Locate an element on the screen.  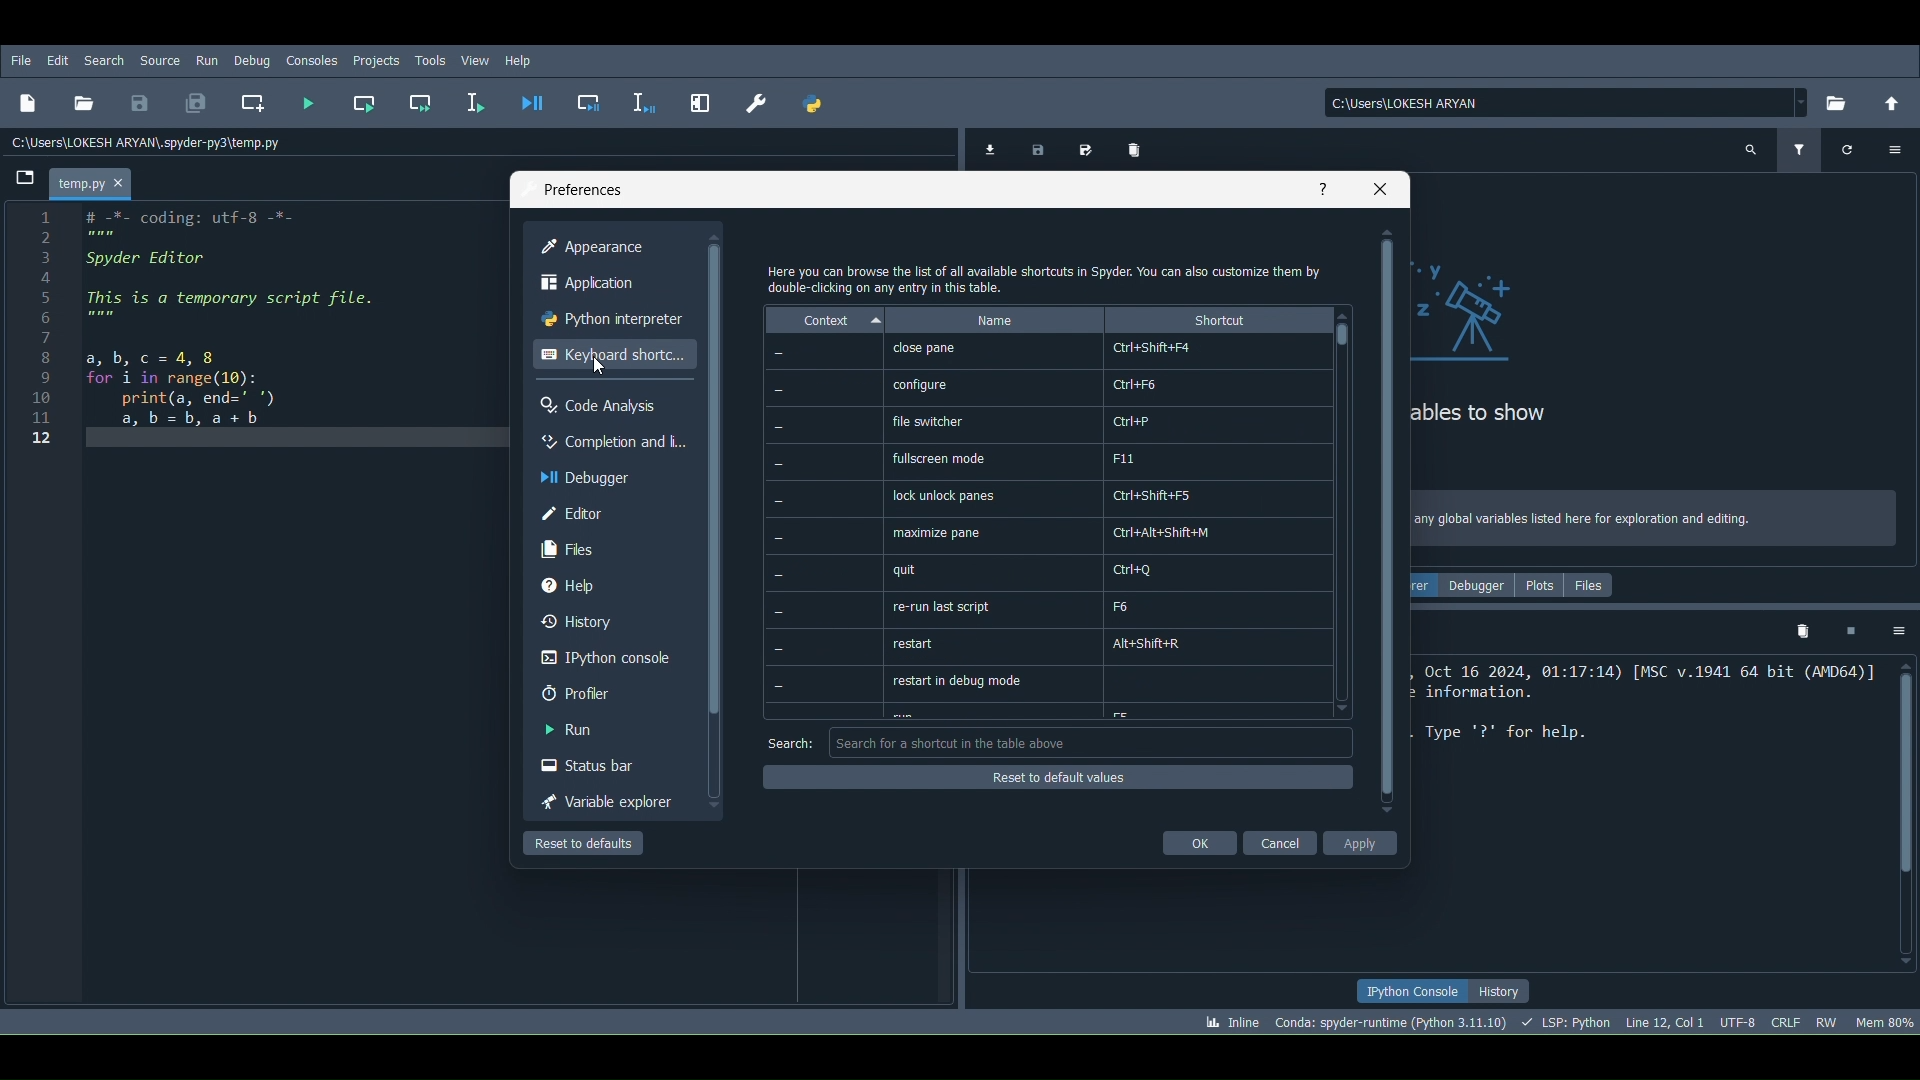
Source is located at coordinates (163, 59).